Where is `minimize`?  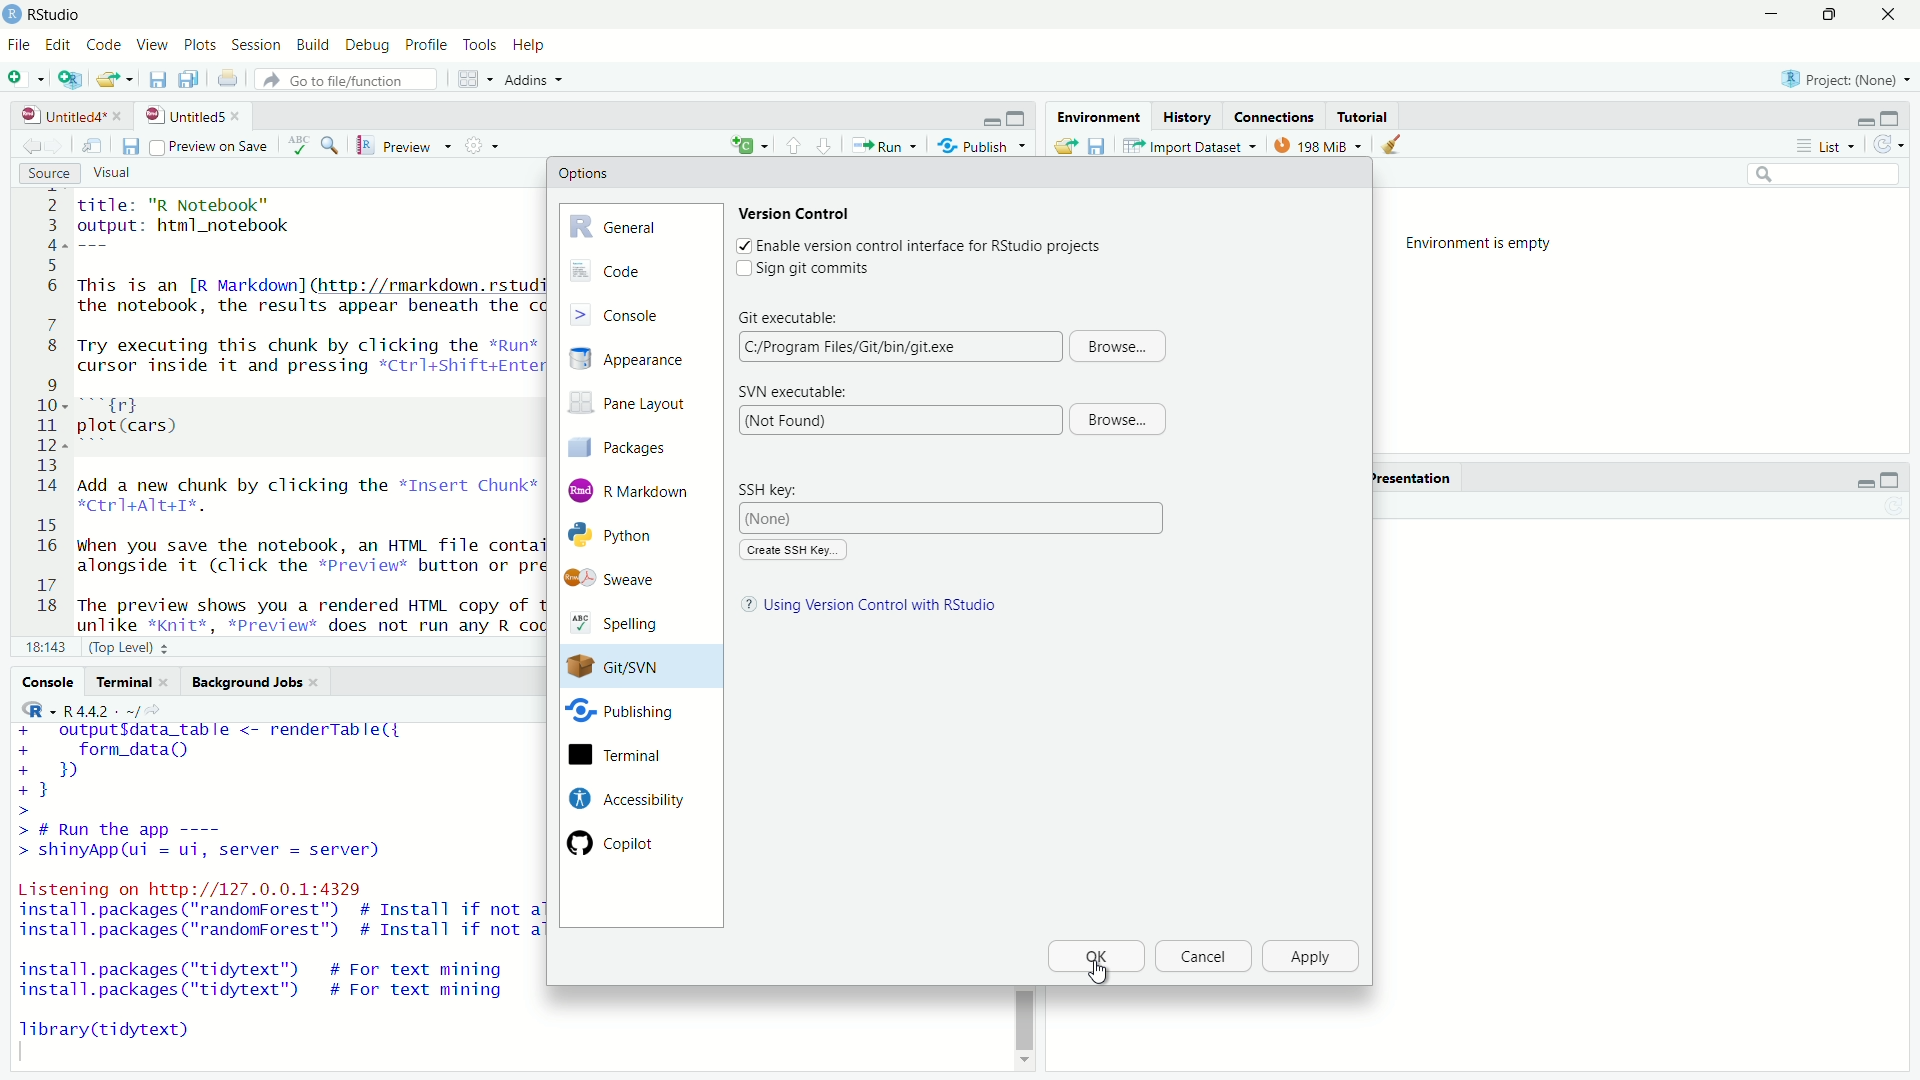
minimize is located at coordinates (1863, 481).